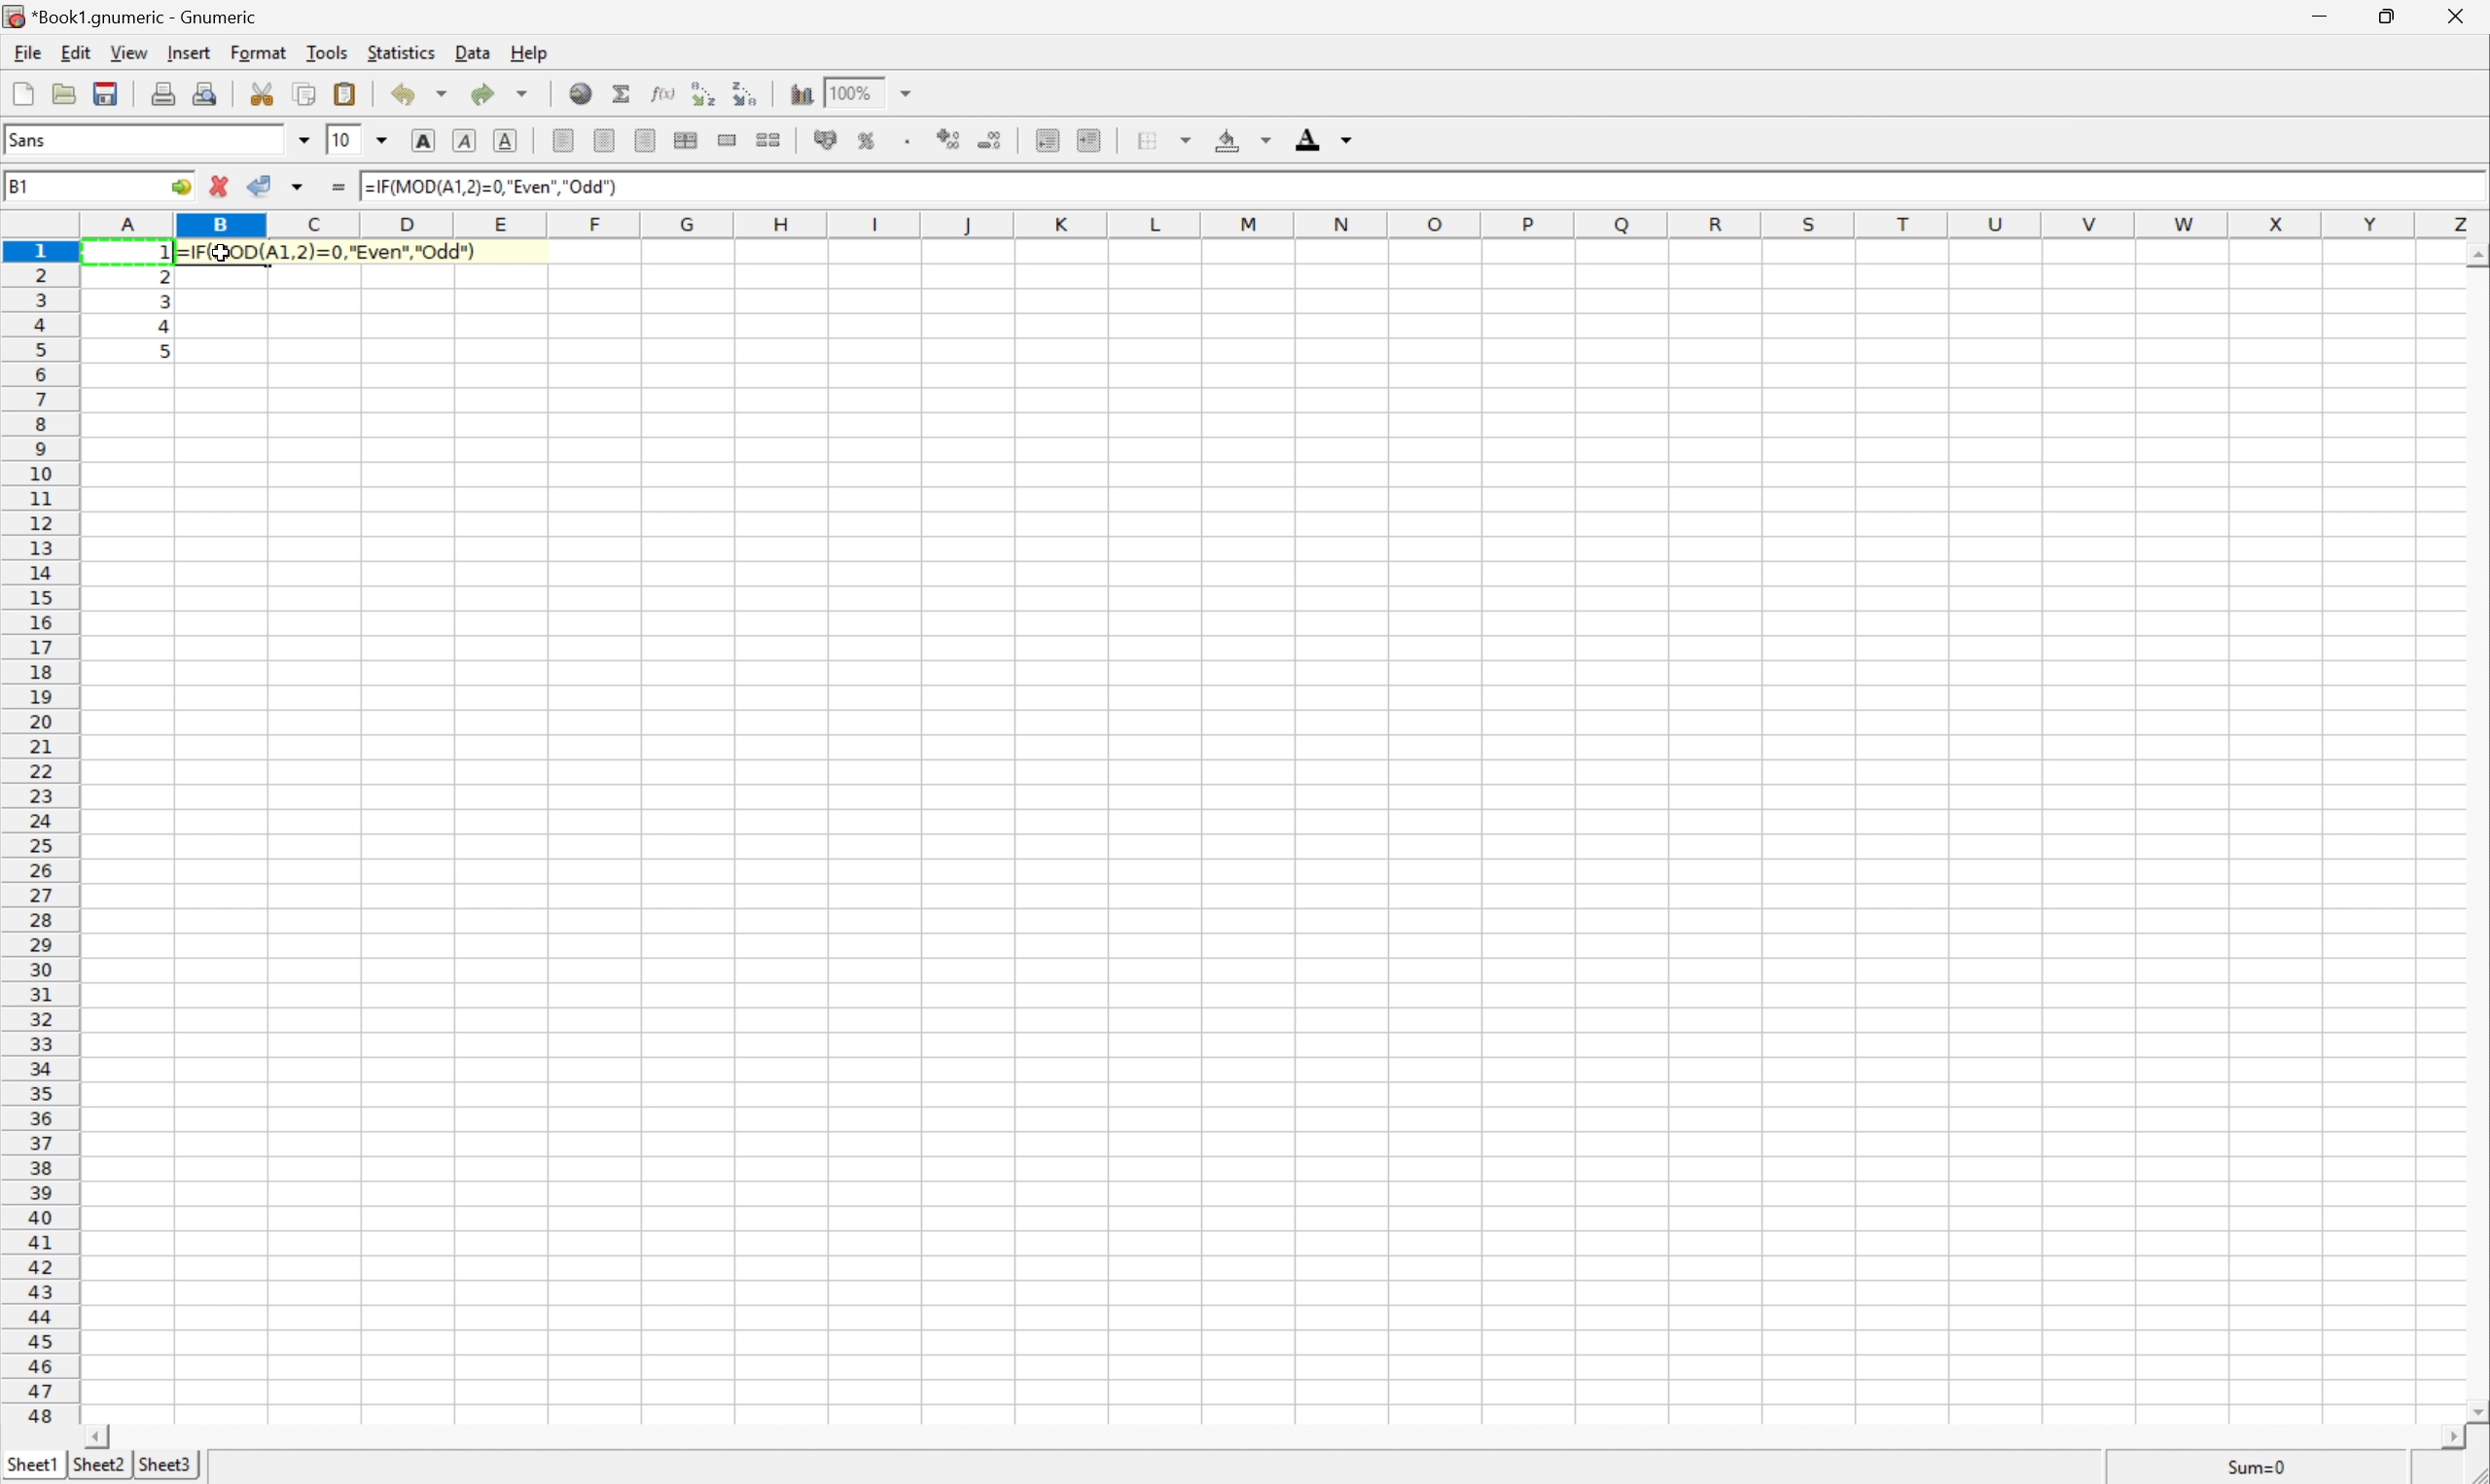 This screenshot has height=1484, width=2490. What do you see at coordinates (167, 326) in the screenshot?
I see `4` at bounding box center [167, 326].